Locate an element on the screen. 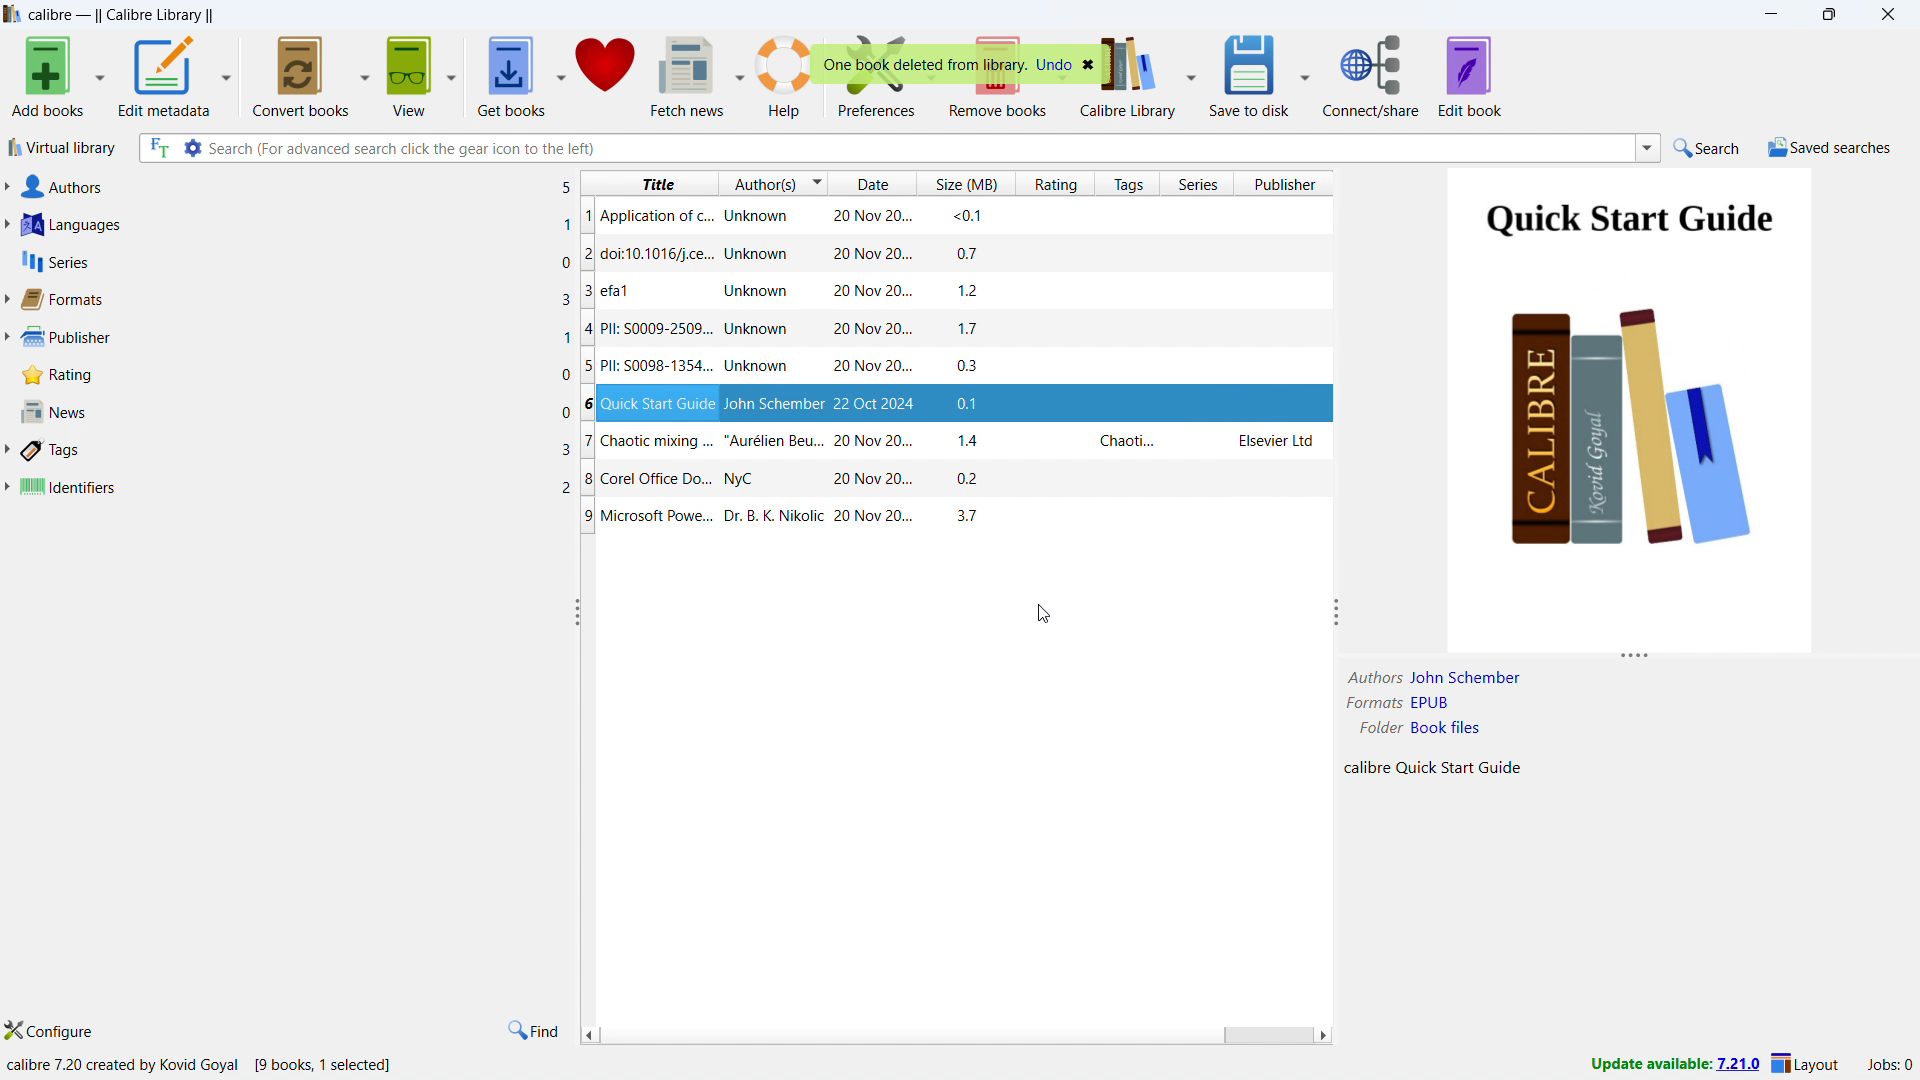  formats is located at coordinates (289, 298).